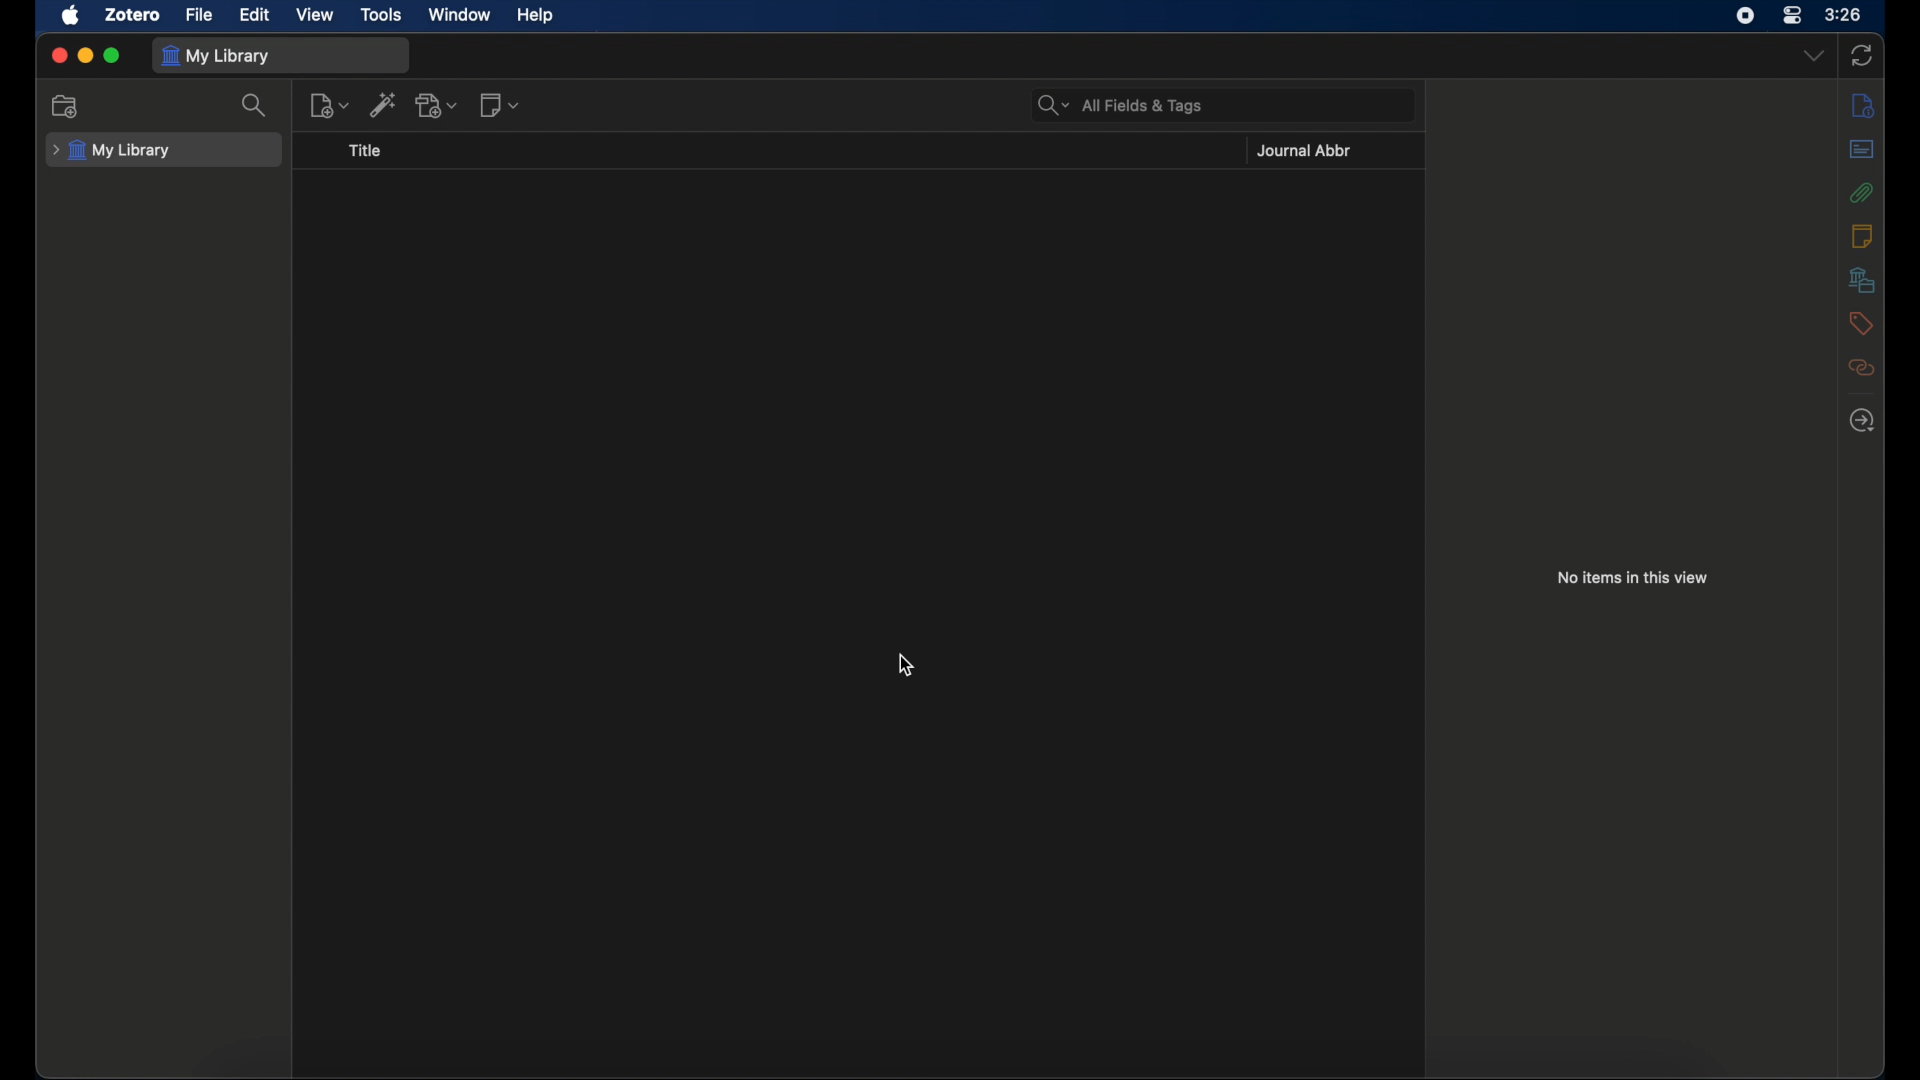  Describe the element at coordinates (1861, 323) in the screenshot. I see `tags` at that location.